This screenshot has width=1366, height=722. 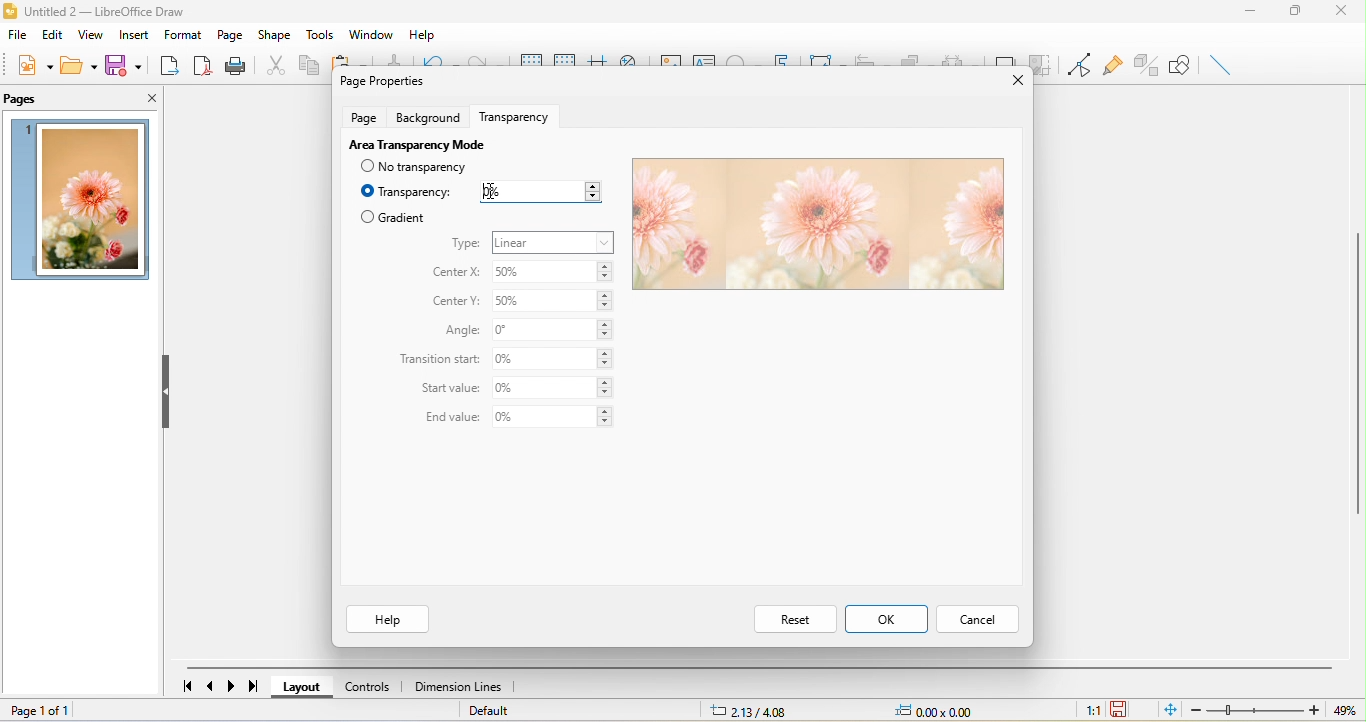 What do you see at coordinates (307, 64) in the screenshot?
I see `copy` at bounding box center [307, 64].